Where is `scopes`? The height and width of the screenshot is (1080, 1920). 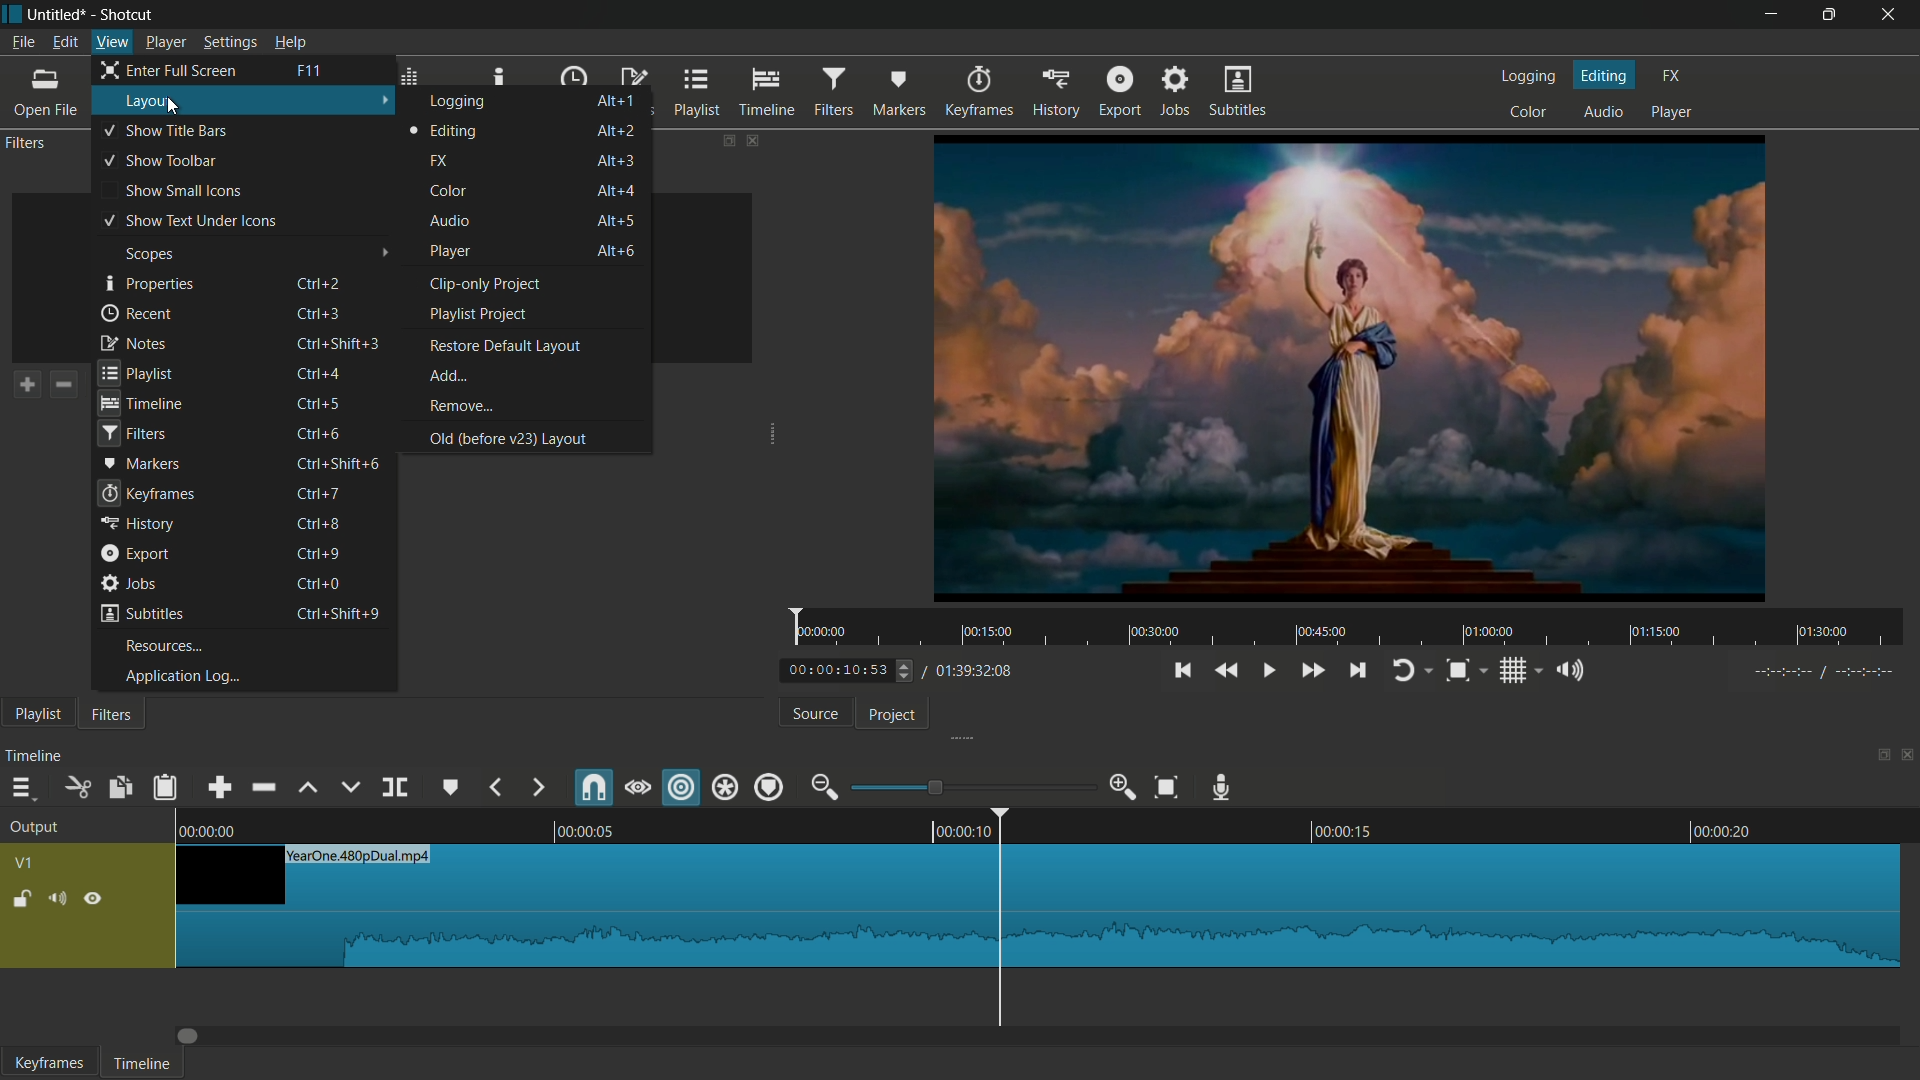 scopes is located at coordinates (149, 254).